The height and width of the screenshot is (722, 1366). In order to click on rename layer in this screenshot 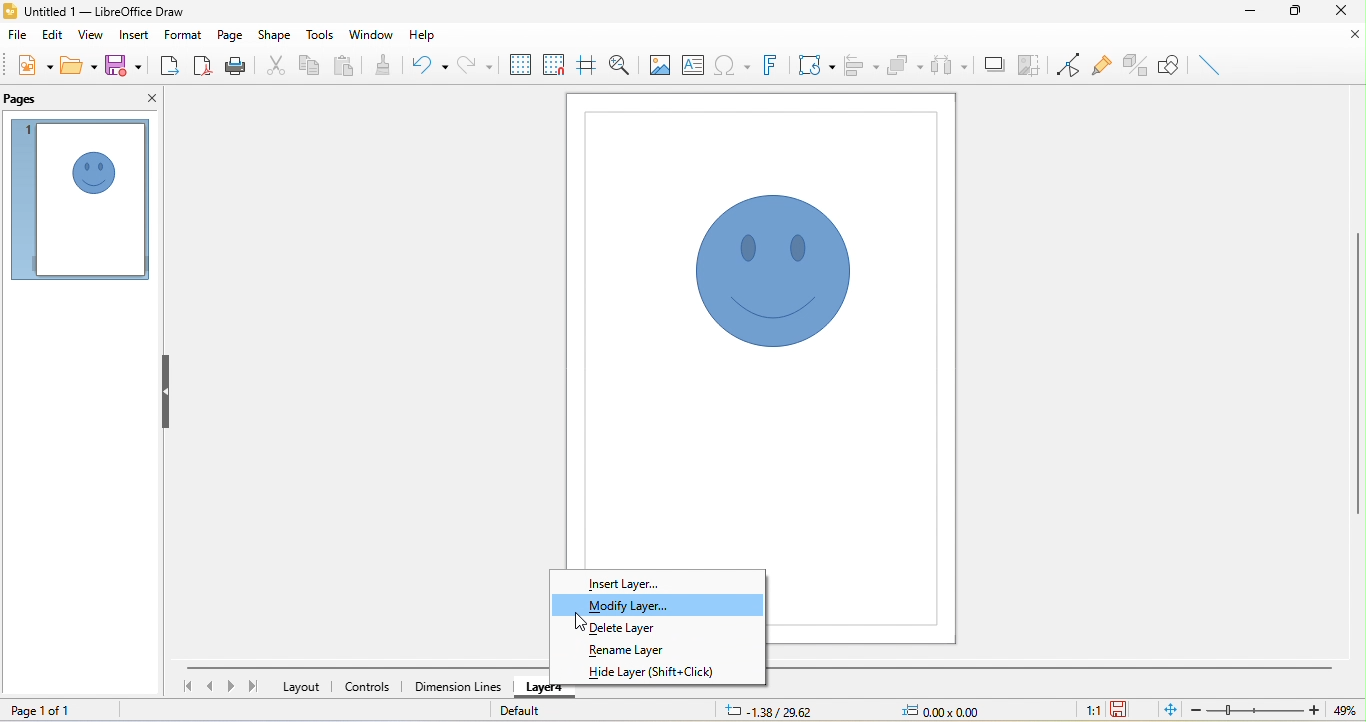, I will do `click(632, 650)`.